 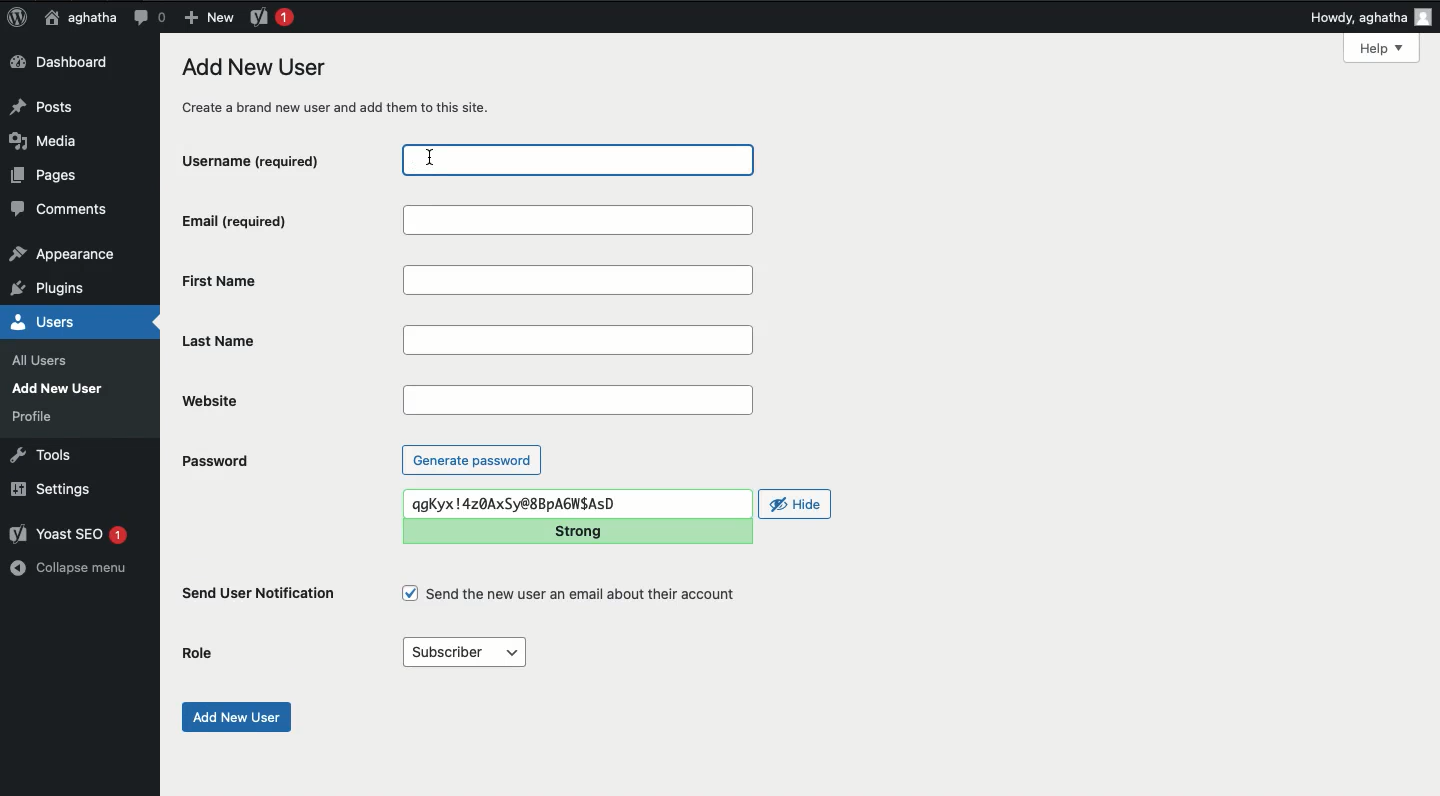 I want to click on Yoast, so click(x=270, y=16).